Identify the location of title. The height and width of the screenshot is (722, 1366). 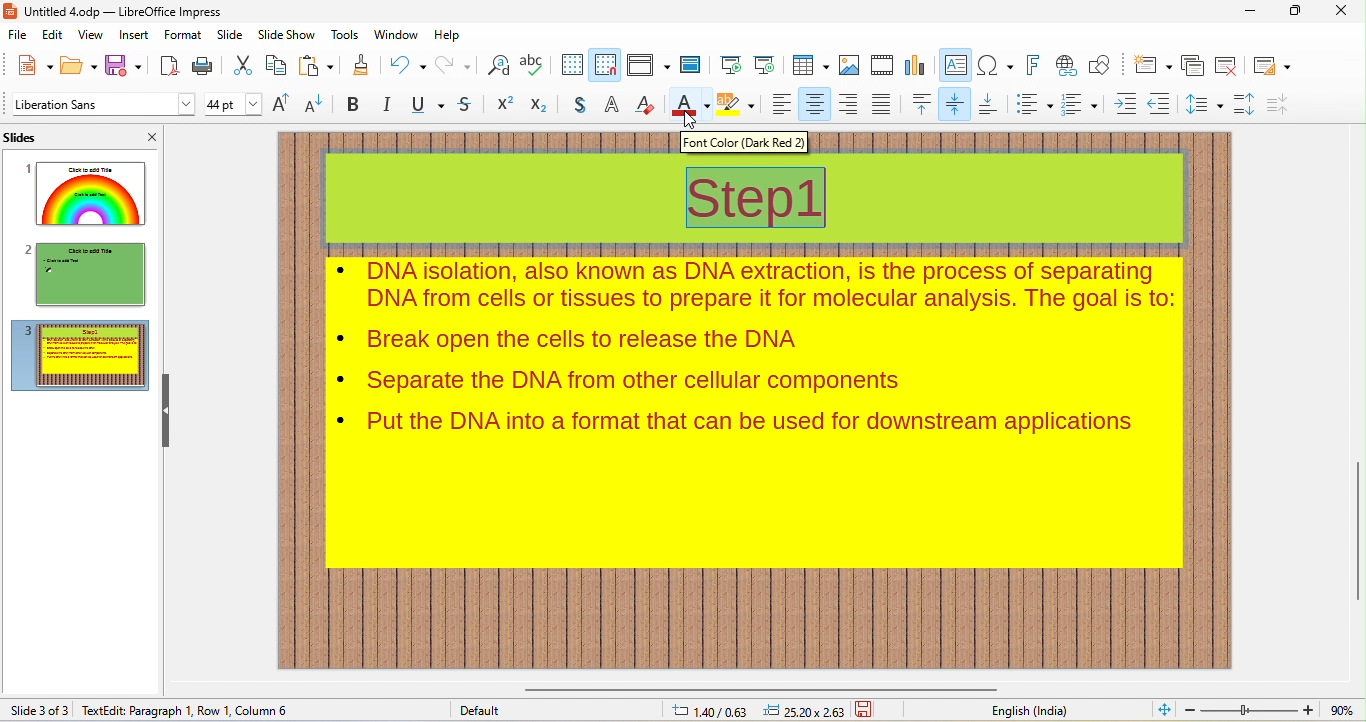
(121, 12).